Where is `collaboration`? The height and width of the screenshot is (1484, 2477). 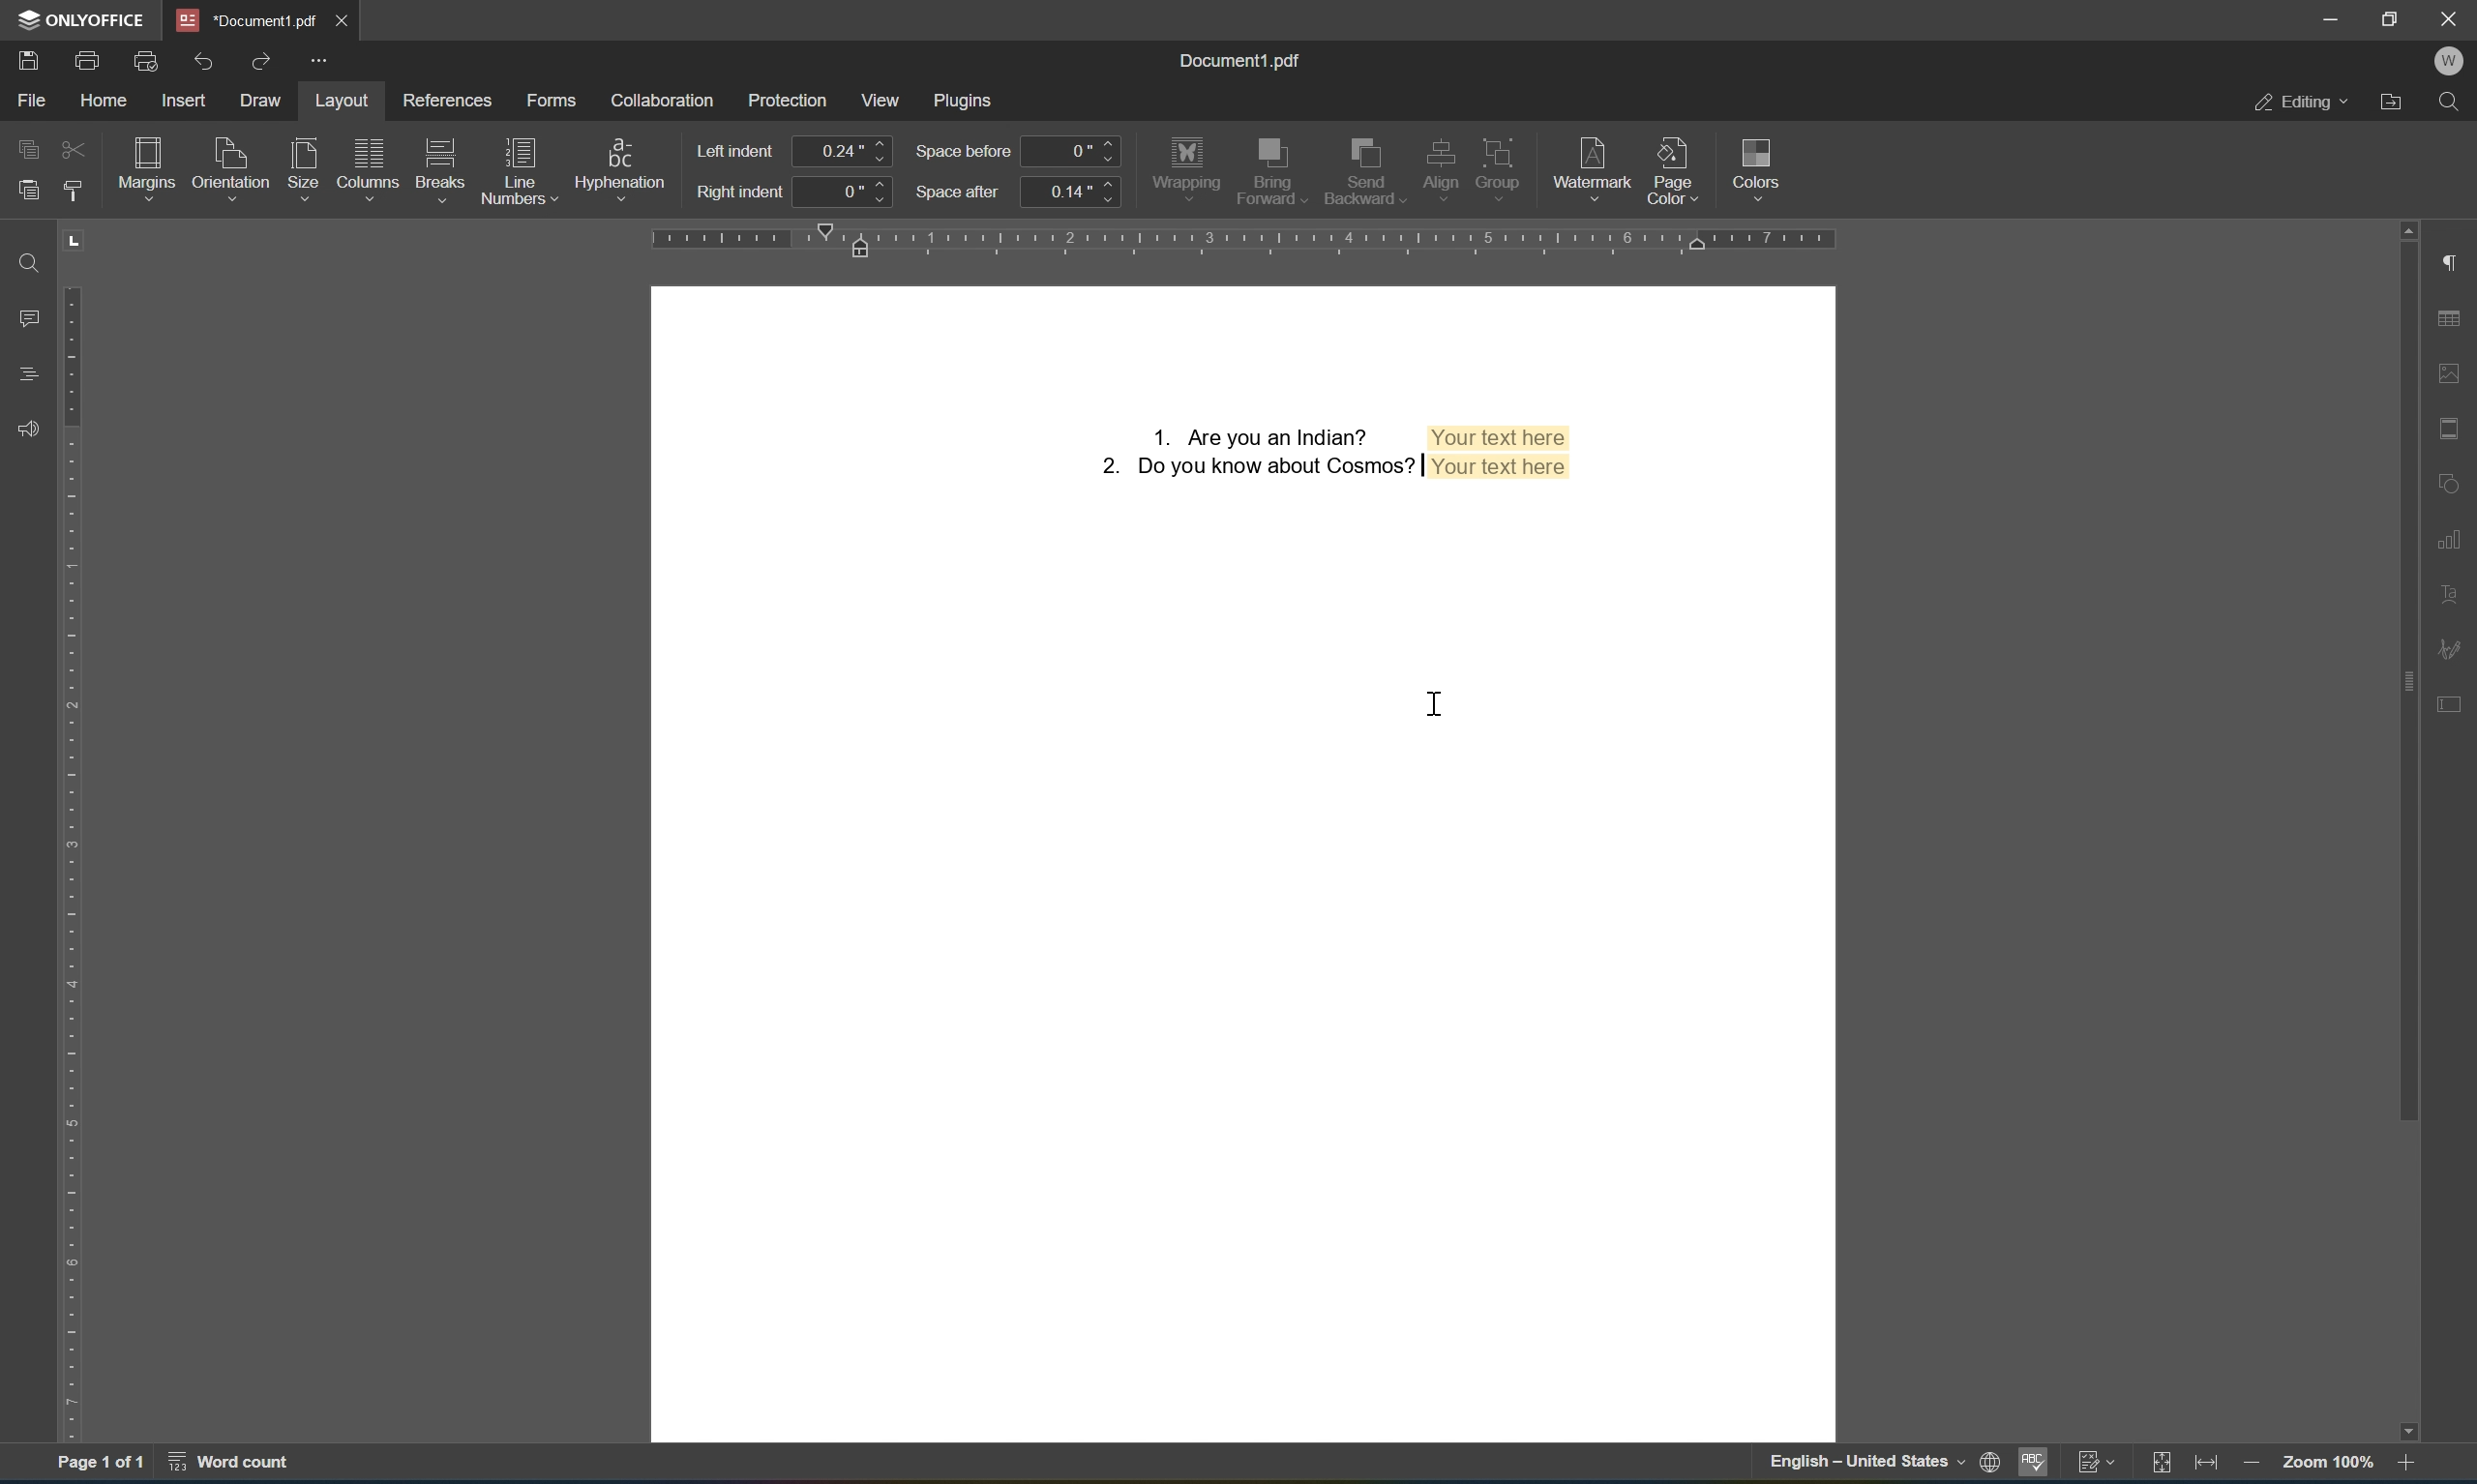 collaboration is located at coordinates (667, 99).